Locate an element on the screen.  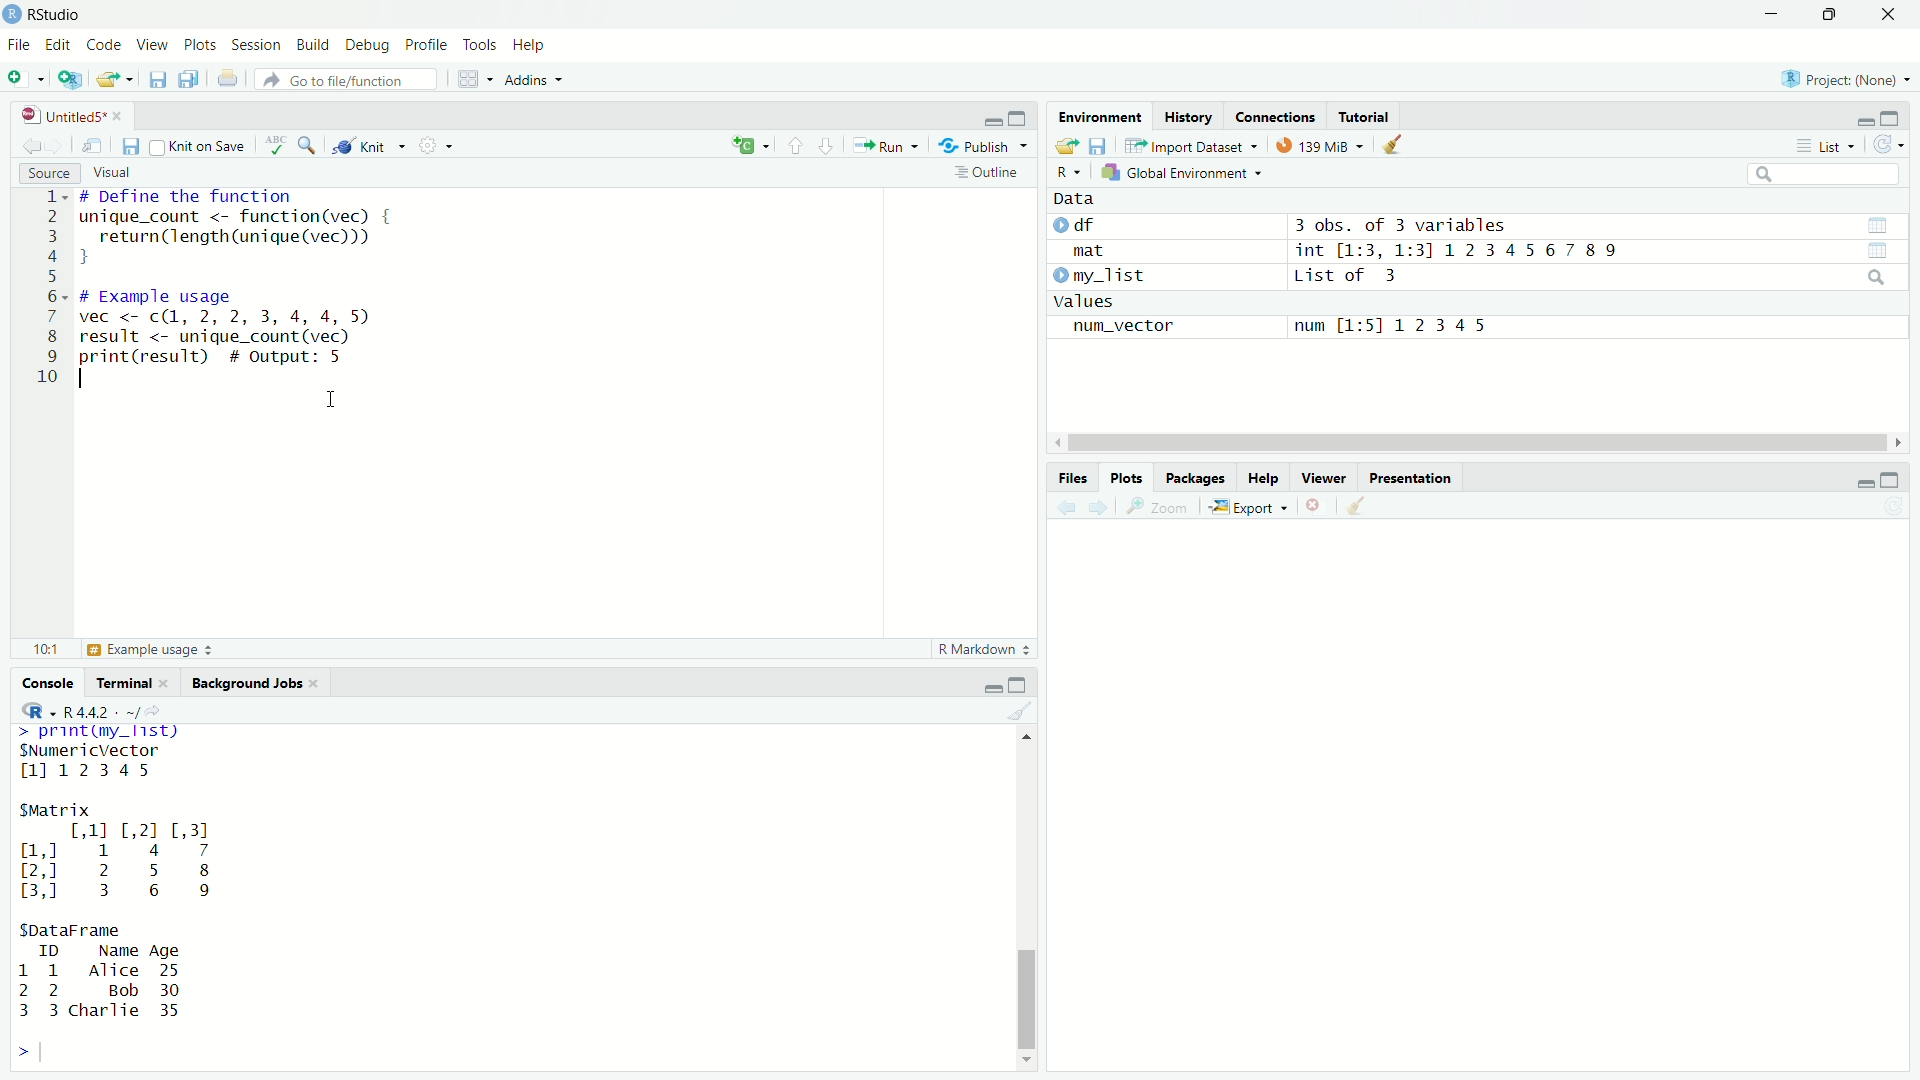
RStudio is located at coordinates (57, 15).